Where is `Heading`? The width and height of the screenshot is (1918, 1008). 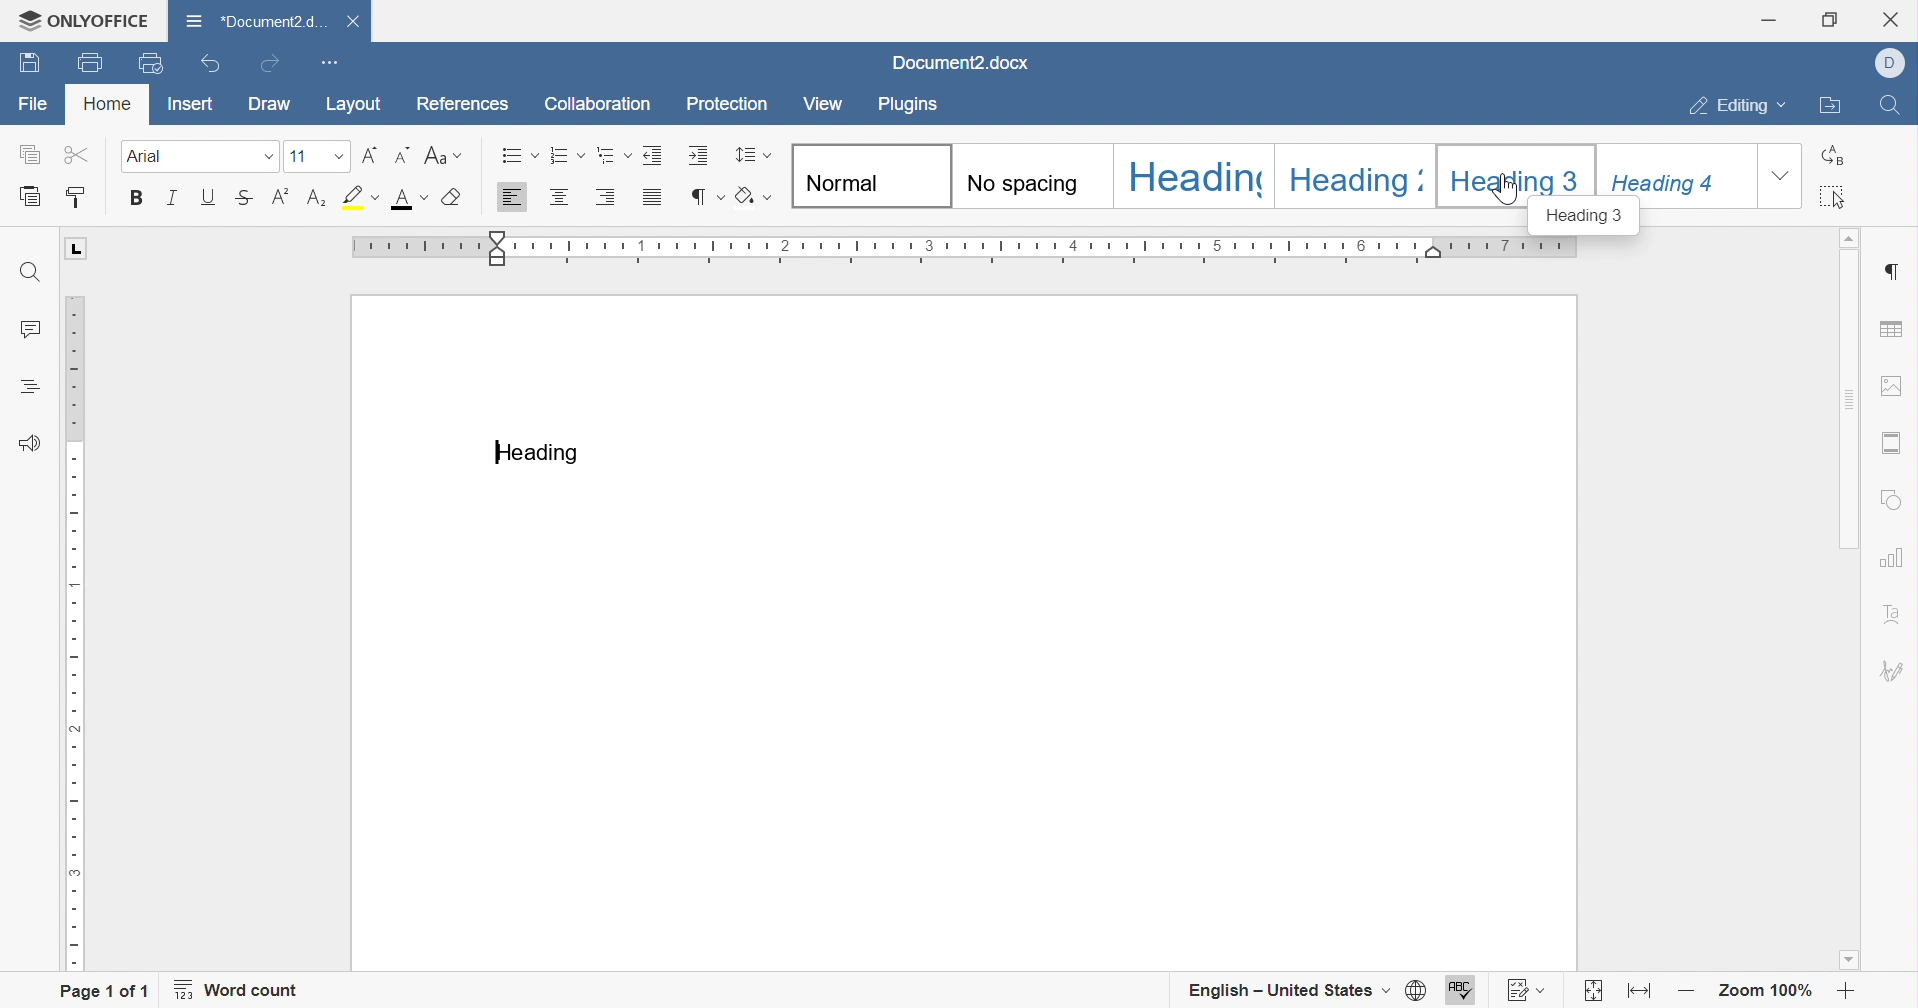 Heading is located at coordinates (540, 454).